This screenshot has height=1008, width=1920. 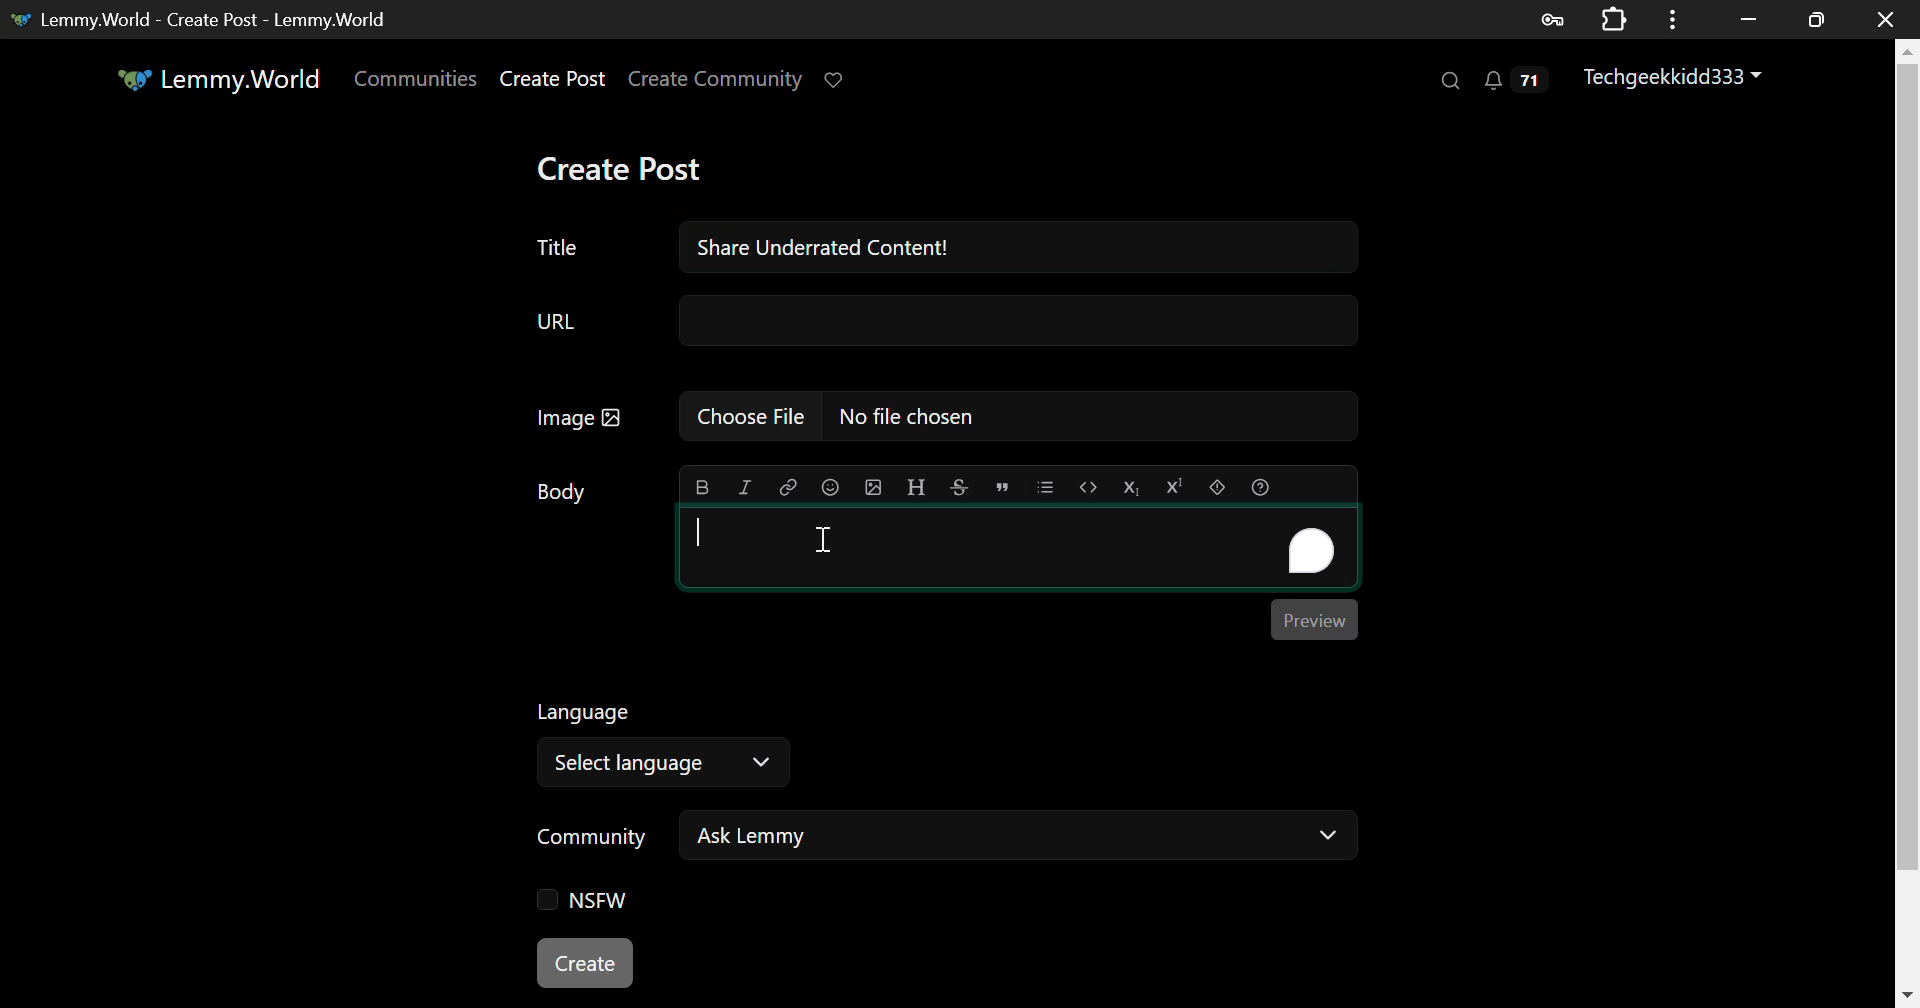 I want to click on Create Post, so click(x=586, y=960).